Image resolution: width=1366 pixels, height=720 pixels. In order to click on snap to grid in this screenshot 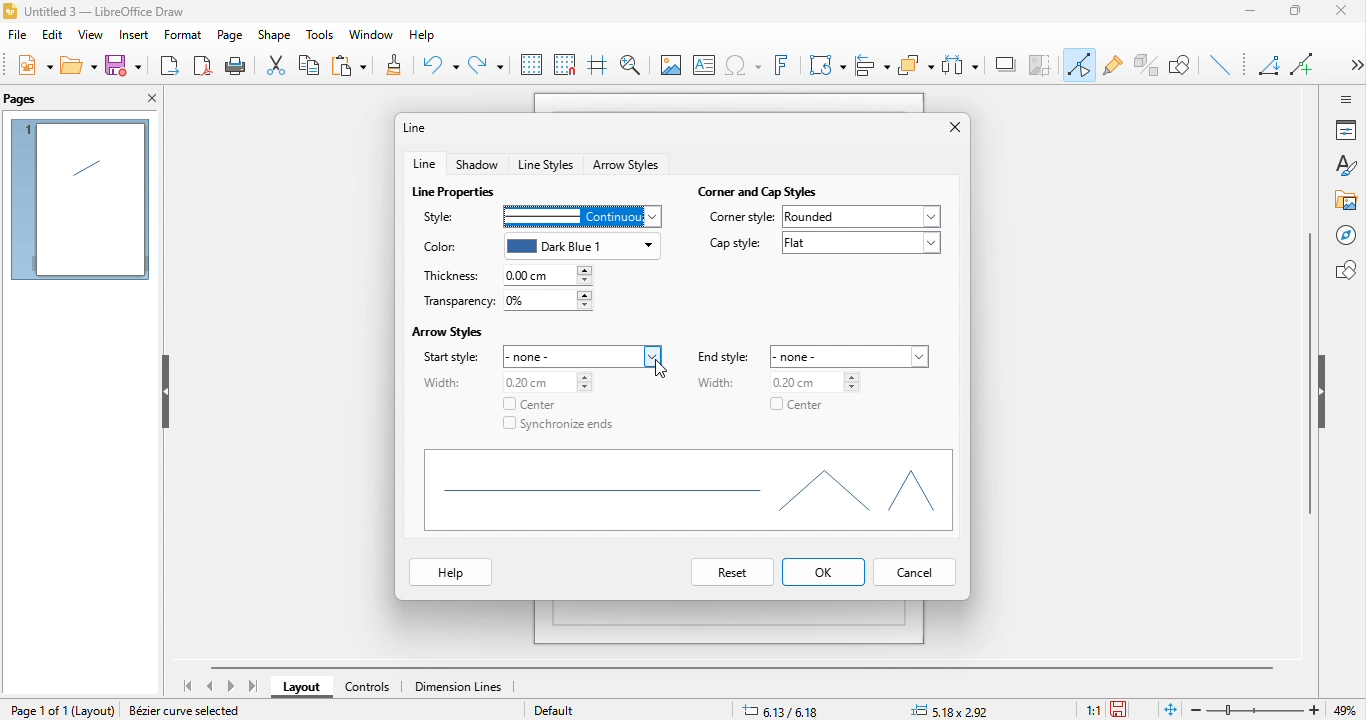, I will do `click(564, 65)`.